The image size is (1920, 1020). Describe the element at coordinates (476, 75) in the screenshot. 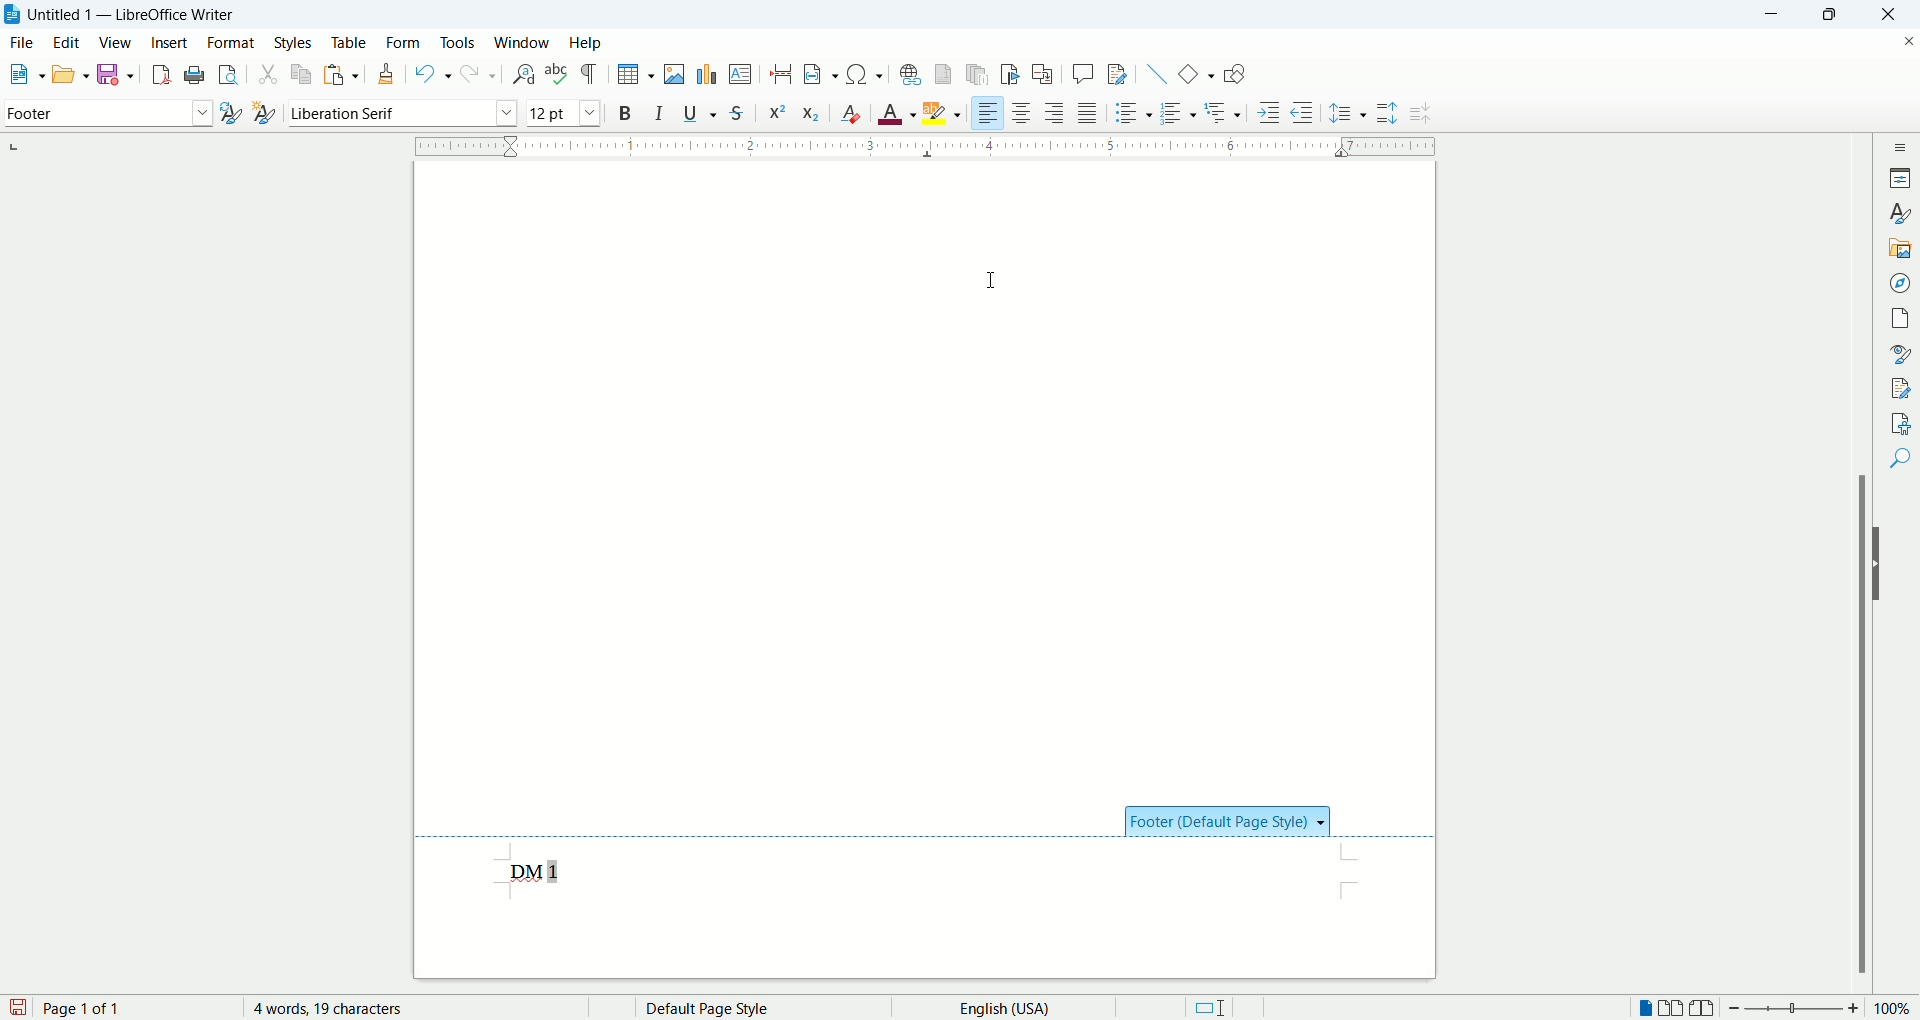

I see `redo` at that location.